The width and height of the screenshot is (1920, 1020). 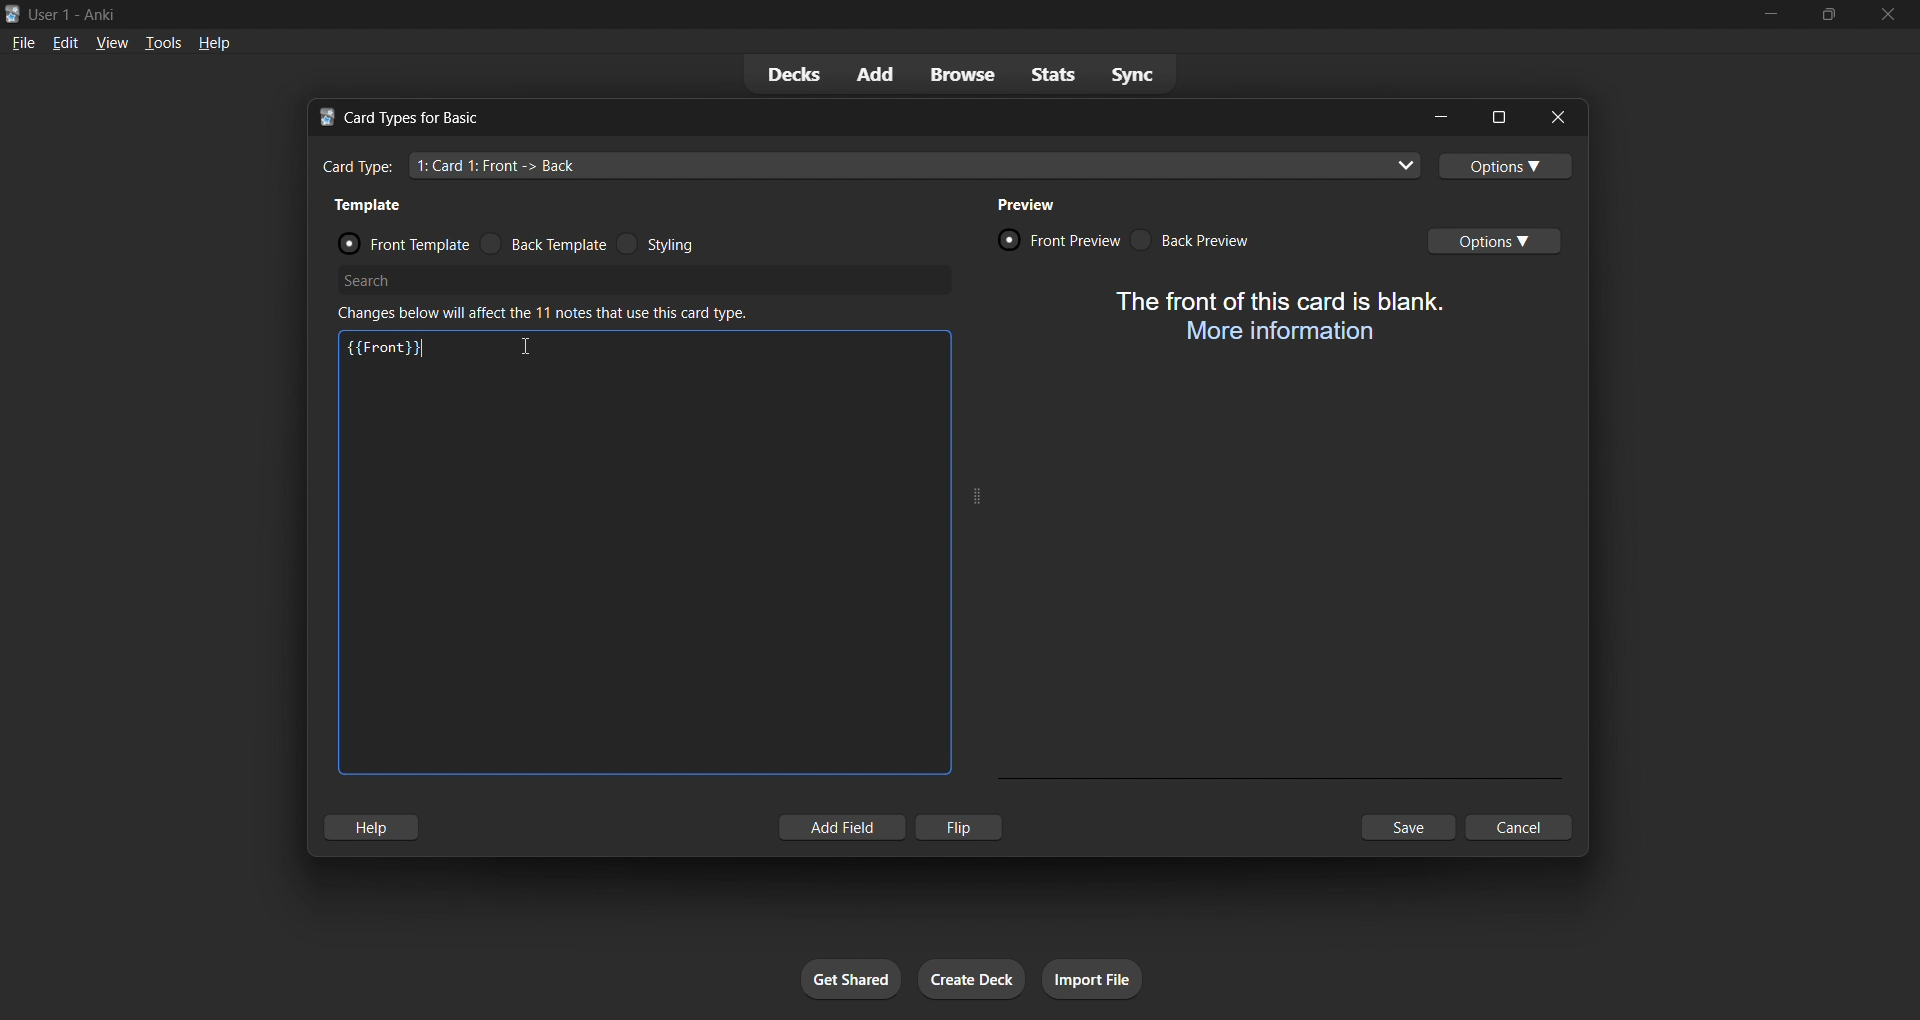 What do you see at coordinates (1439, 117) in the screenshot?
I see `minimize` at bounding box center [1439, 117].